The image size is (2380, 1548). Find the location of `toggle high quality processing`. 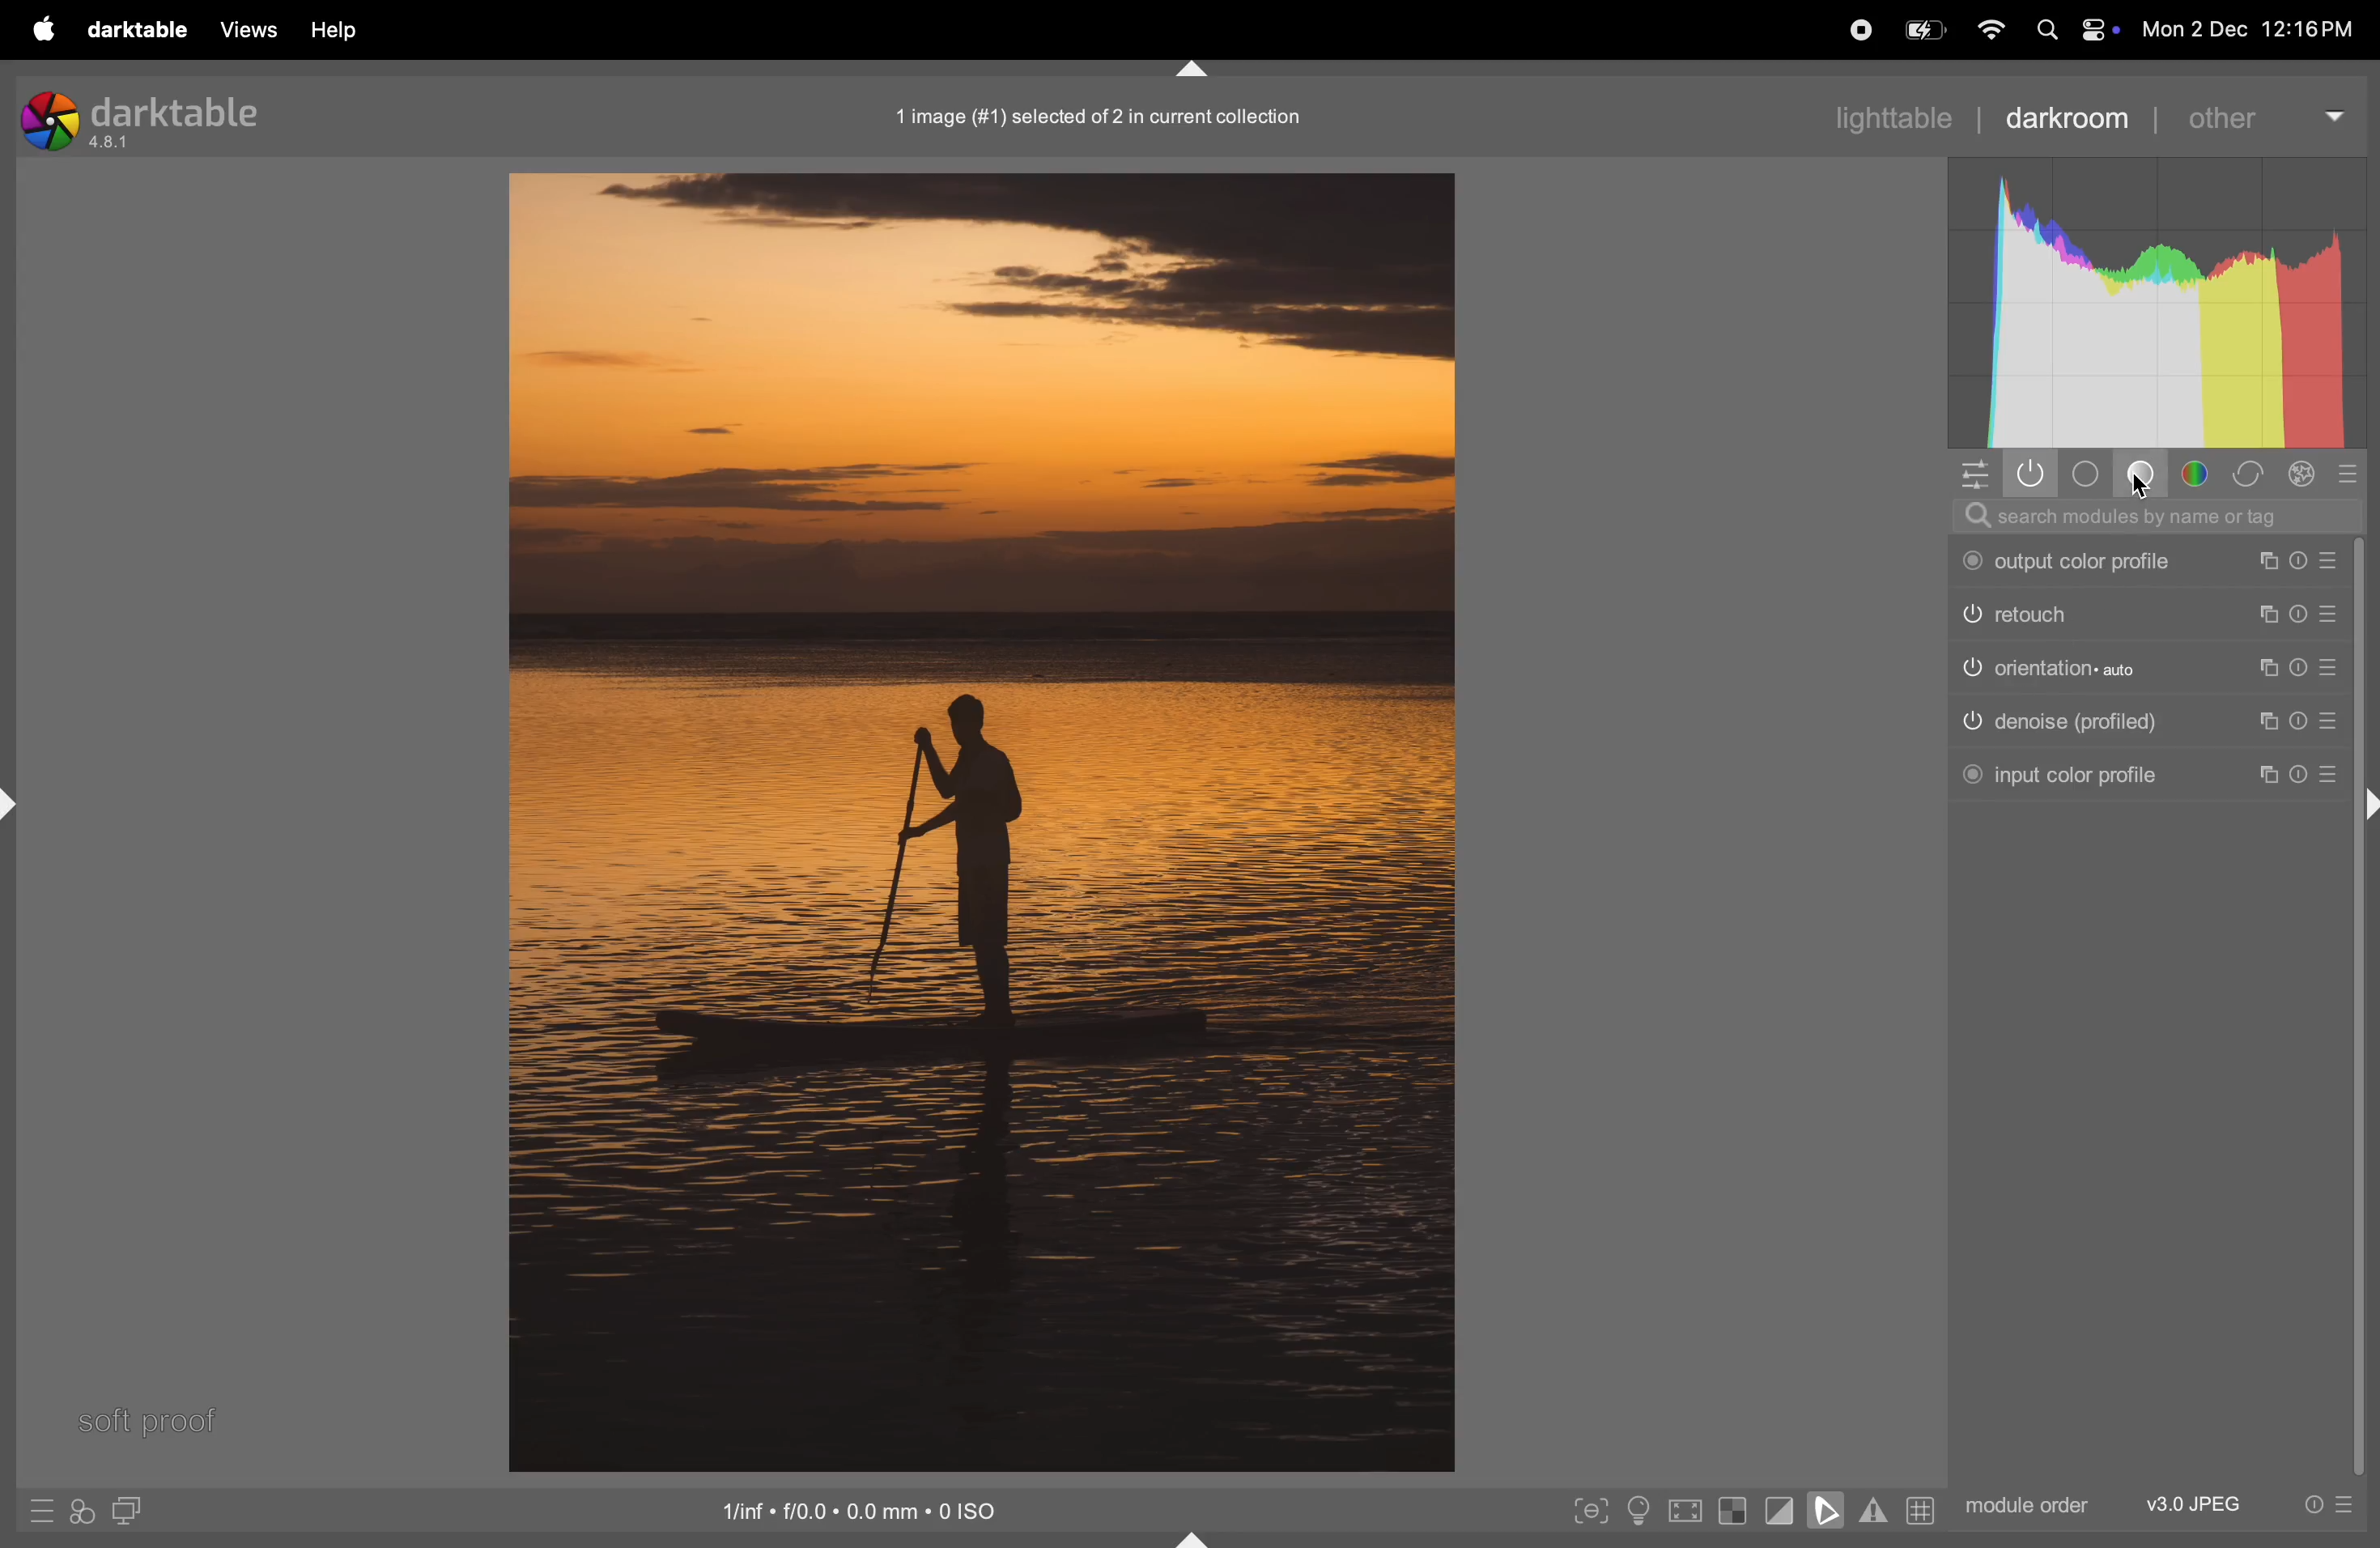

toggle high quality processing is located at coordinates (1687, 1513).